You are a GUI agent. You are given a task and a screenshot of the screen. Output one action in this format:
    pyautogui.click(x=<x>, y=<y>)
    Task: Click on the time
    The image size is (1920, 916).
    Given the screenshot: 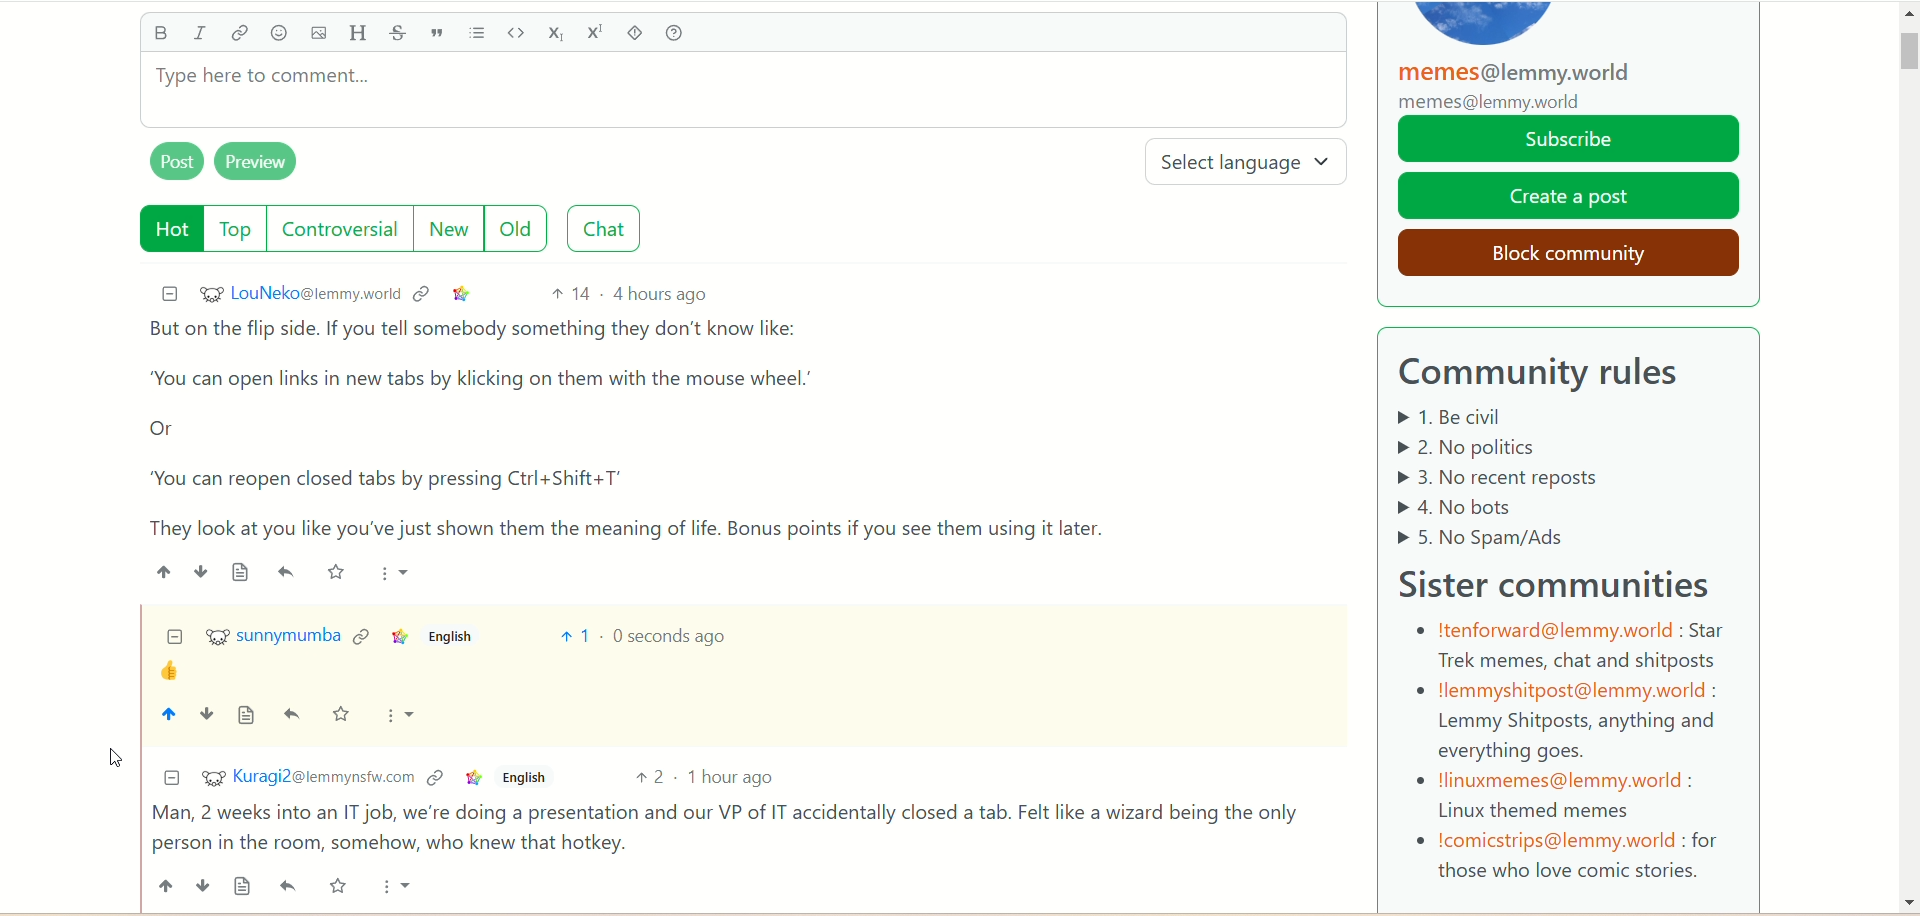 What is the action you would take?
    pyautogui.click(x=650, y=632)
    